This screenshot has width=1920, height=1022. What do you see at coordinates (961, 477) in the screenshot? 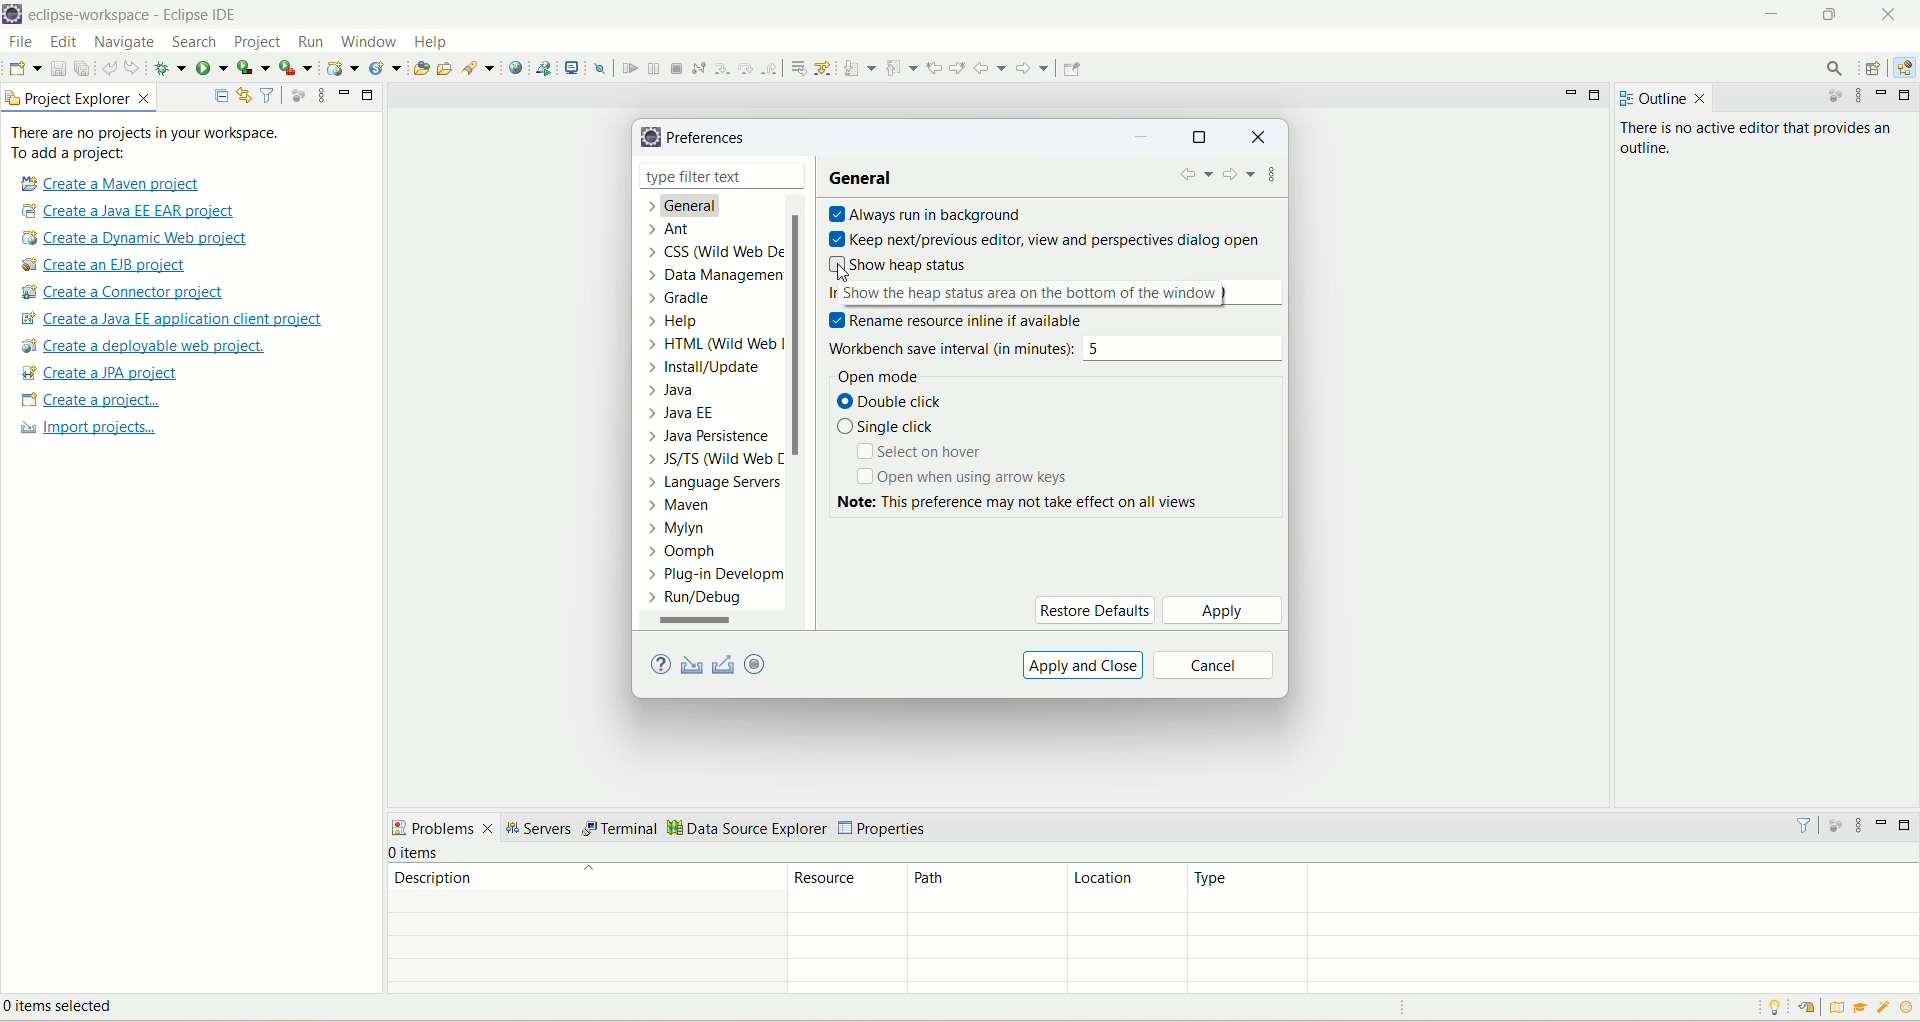
I see `open when using arrow keys` at bounding box center [961, 477].